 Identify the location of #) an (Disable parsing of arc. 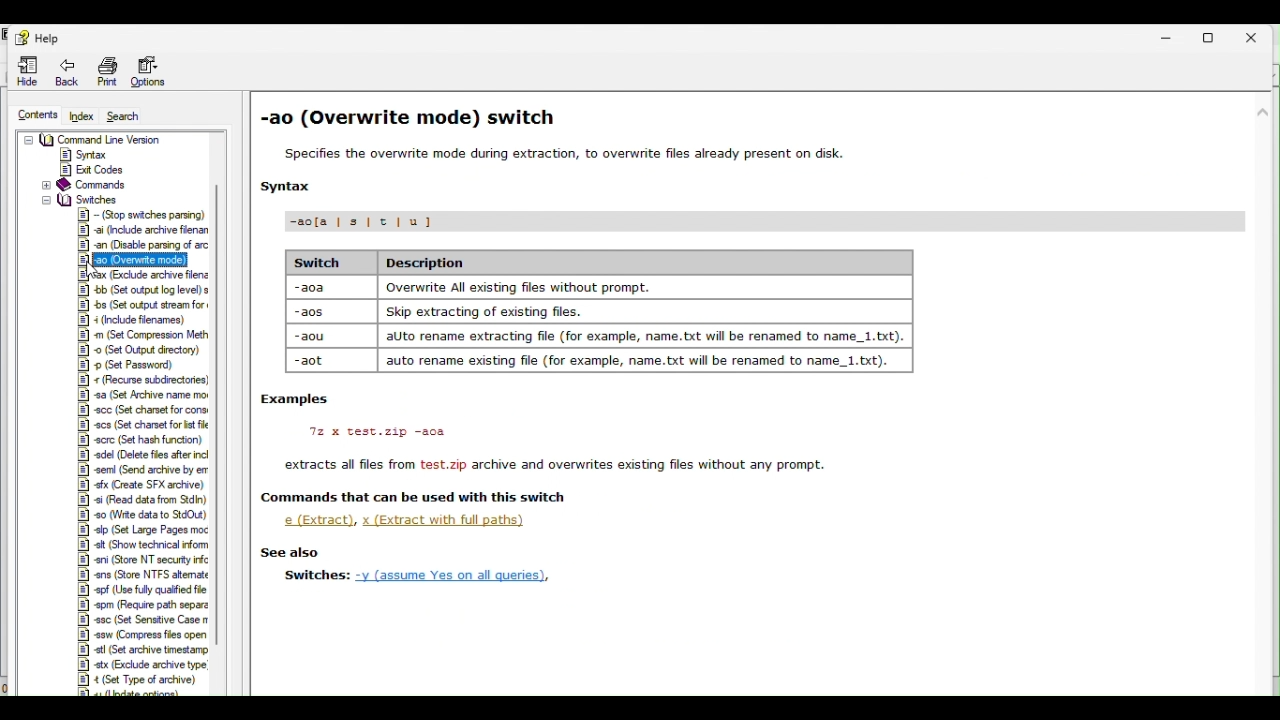
(139, 243).